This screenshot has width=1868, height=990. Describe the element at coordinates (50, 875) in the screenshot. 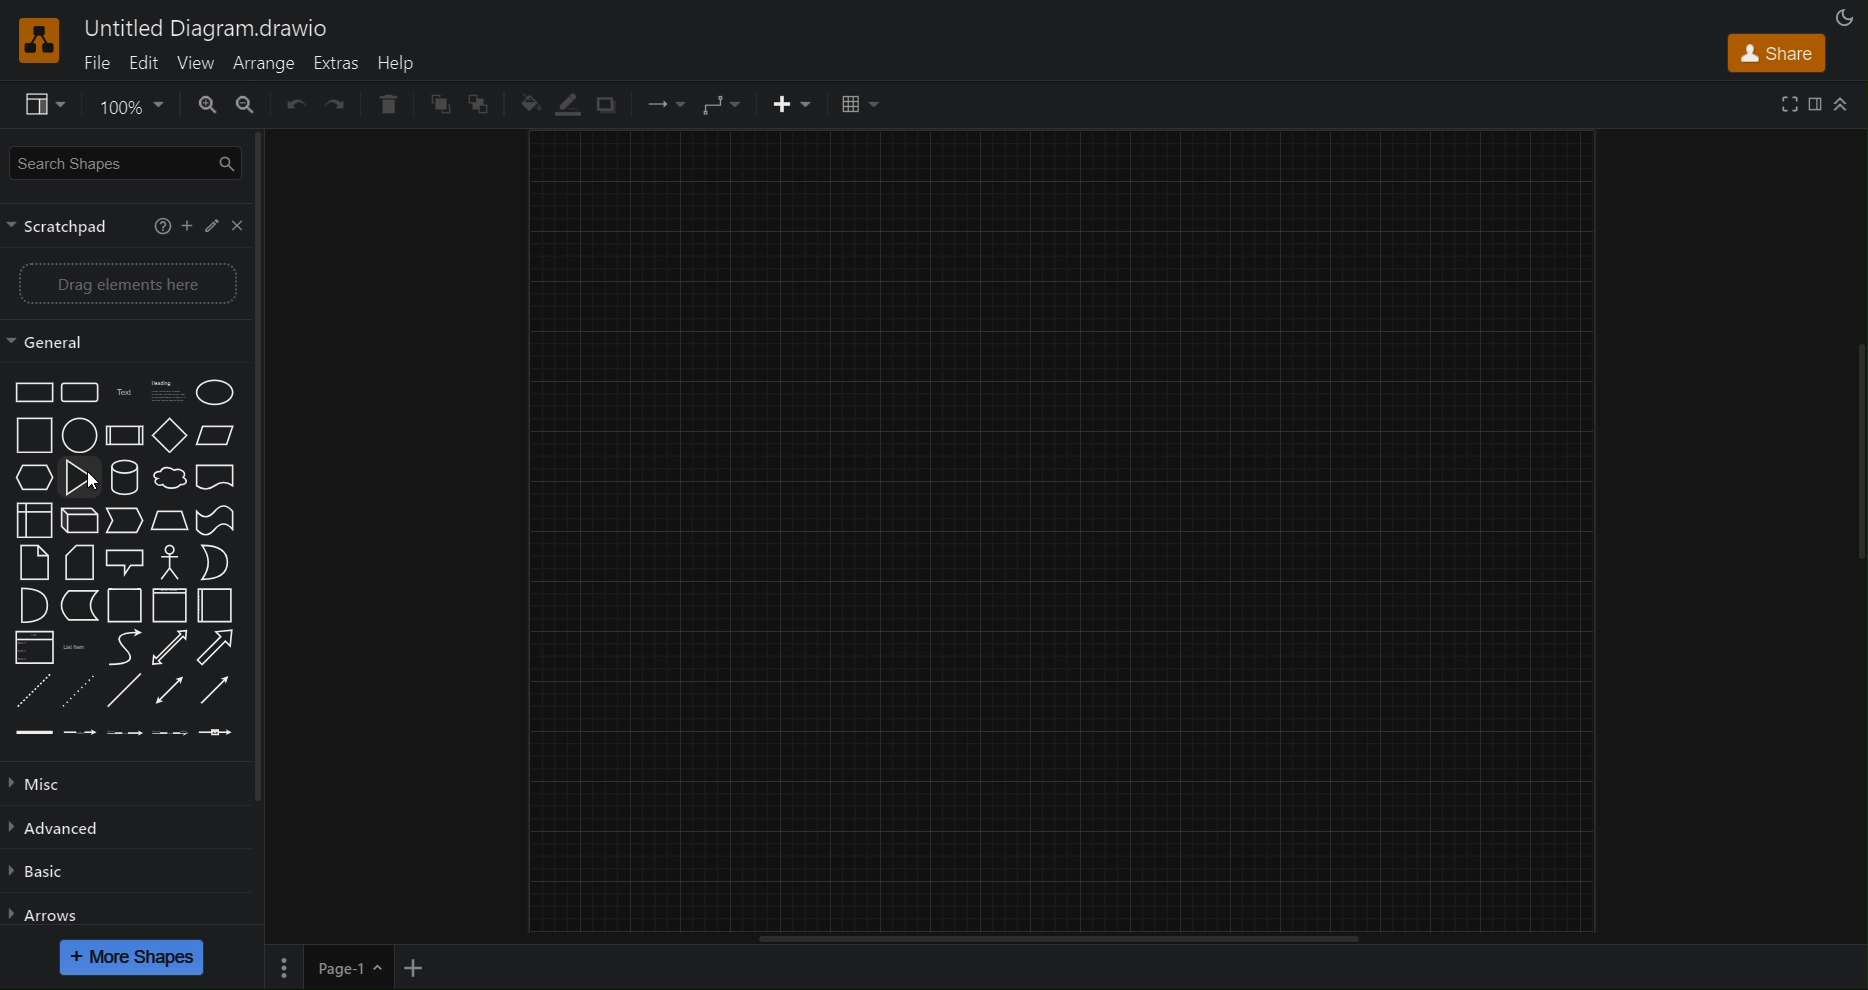

I see `Basic` at that location.